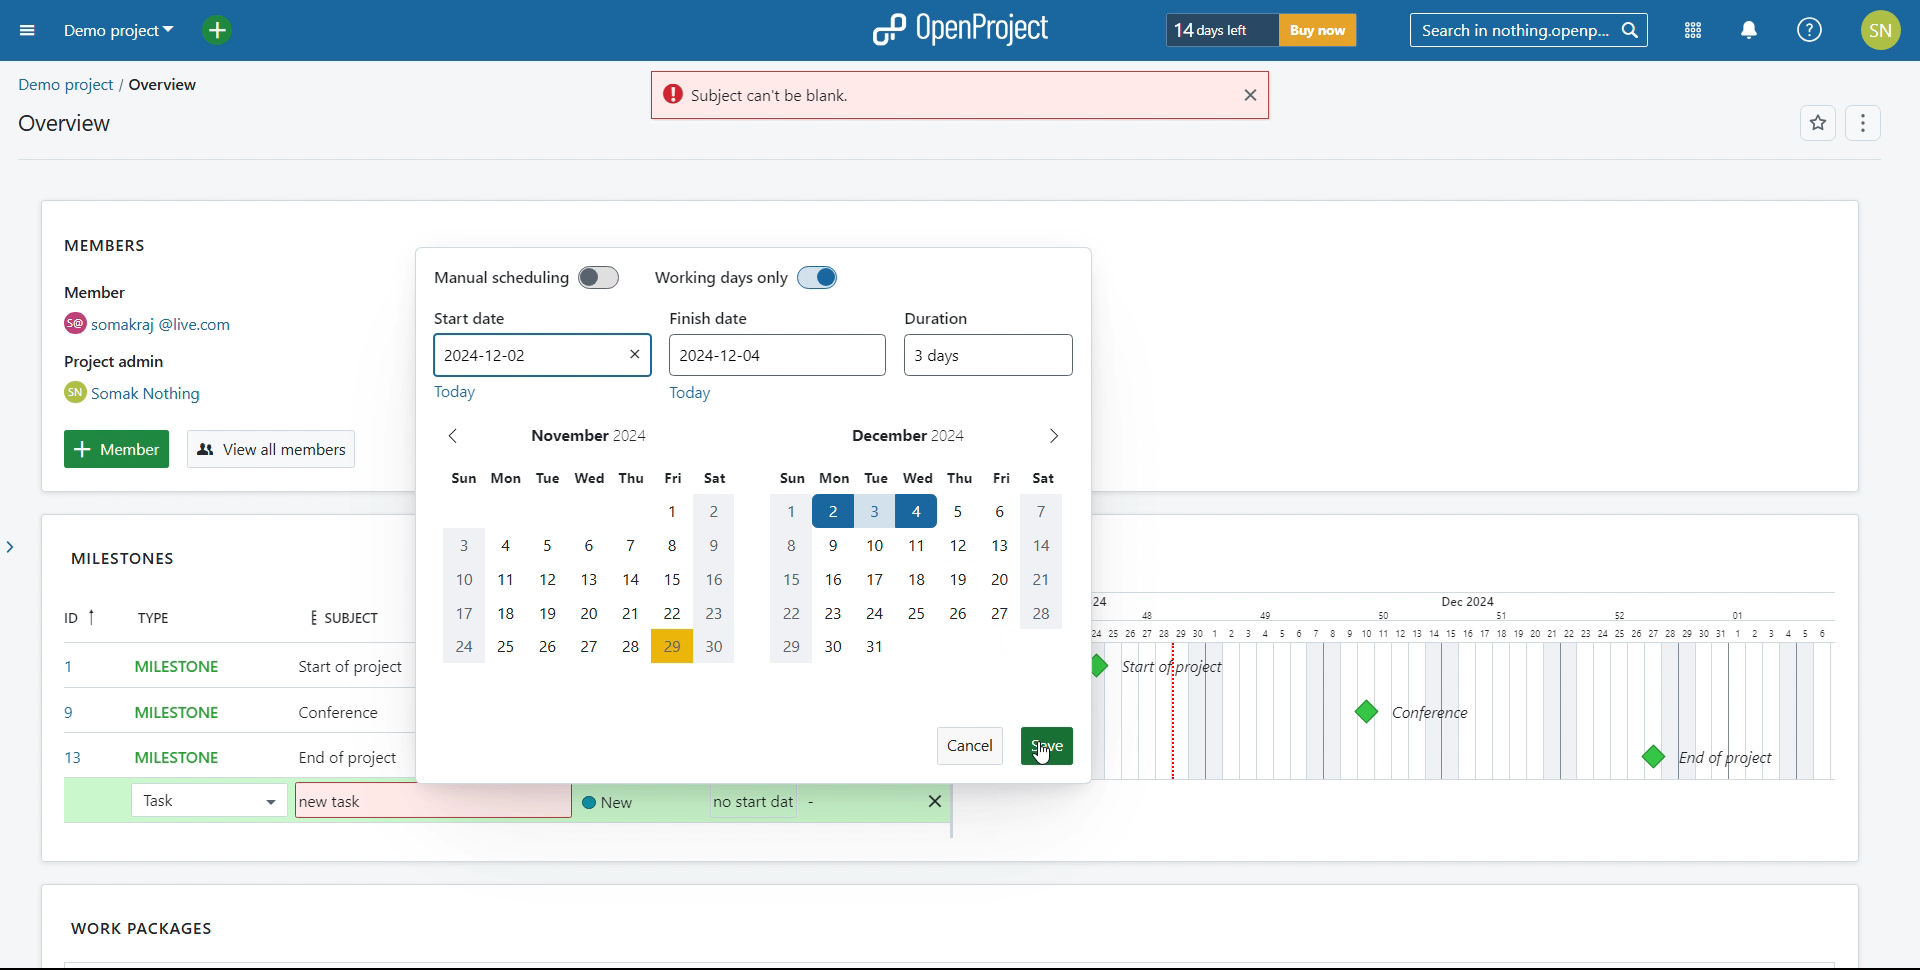 The height and width of the screenshot is (970, 1920). Describe the element at coordinates (1366, 712) in the screenshot. I see `milestone 9` at that location.